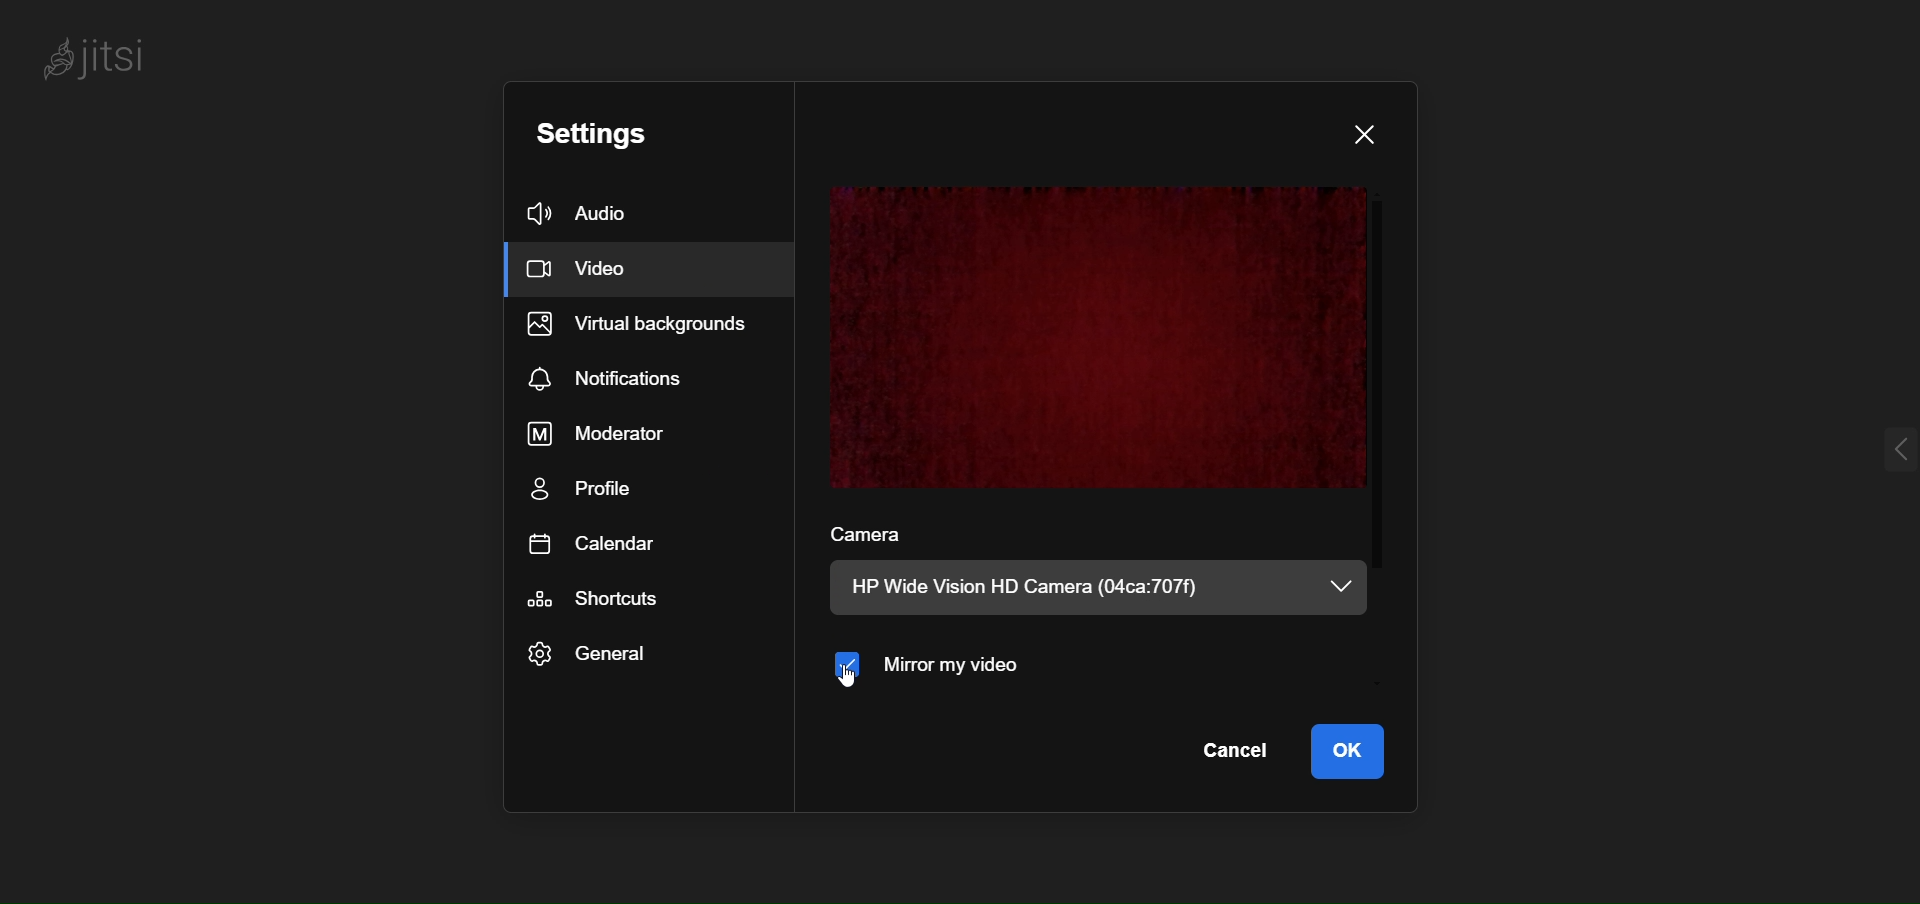  Describe the element at coordinates (604, 543) in the screenshot. I see `calendar` at that location.